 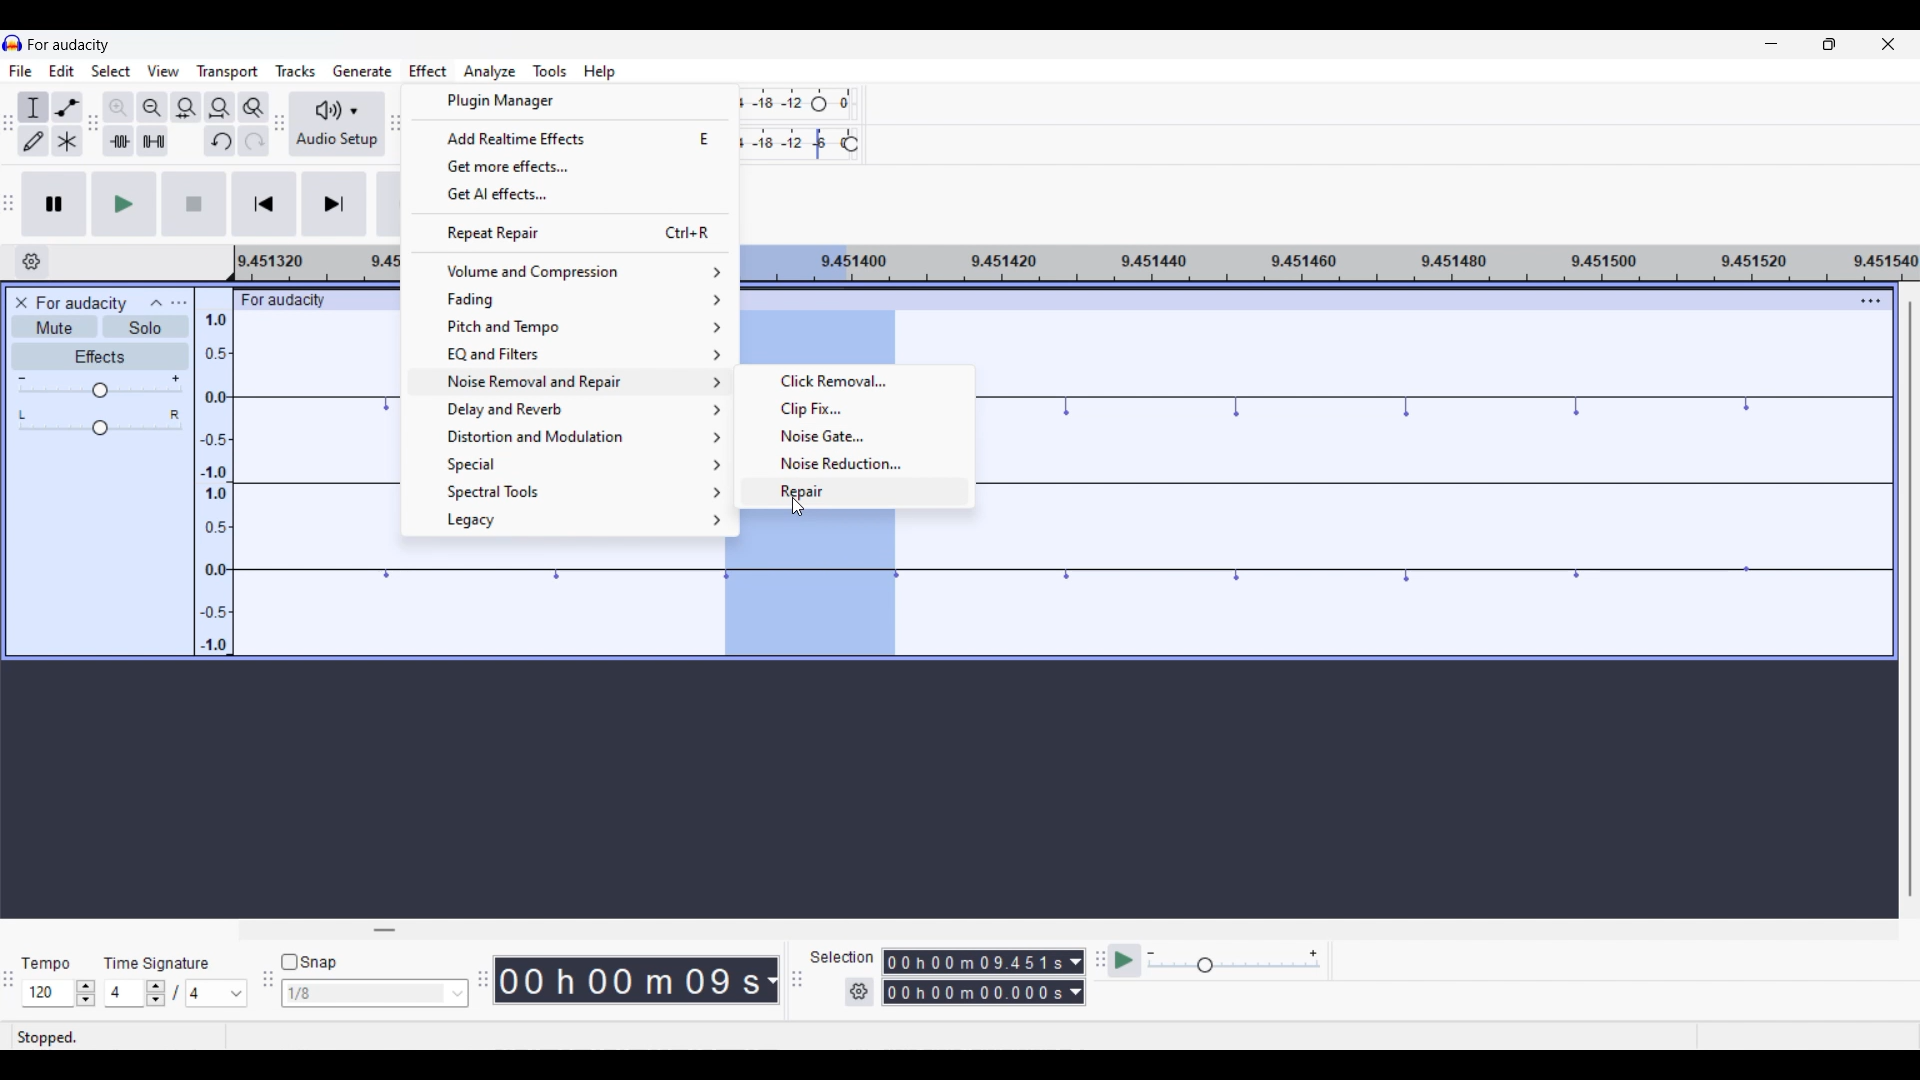 What do you see at coordinates (32, 262) in the screenshot?
I see `Timeline options` at bounding box center [32, 262].